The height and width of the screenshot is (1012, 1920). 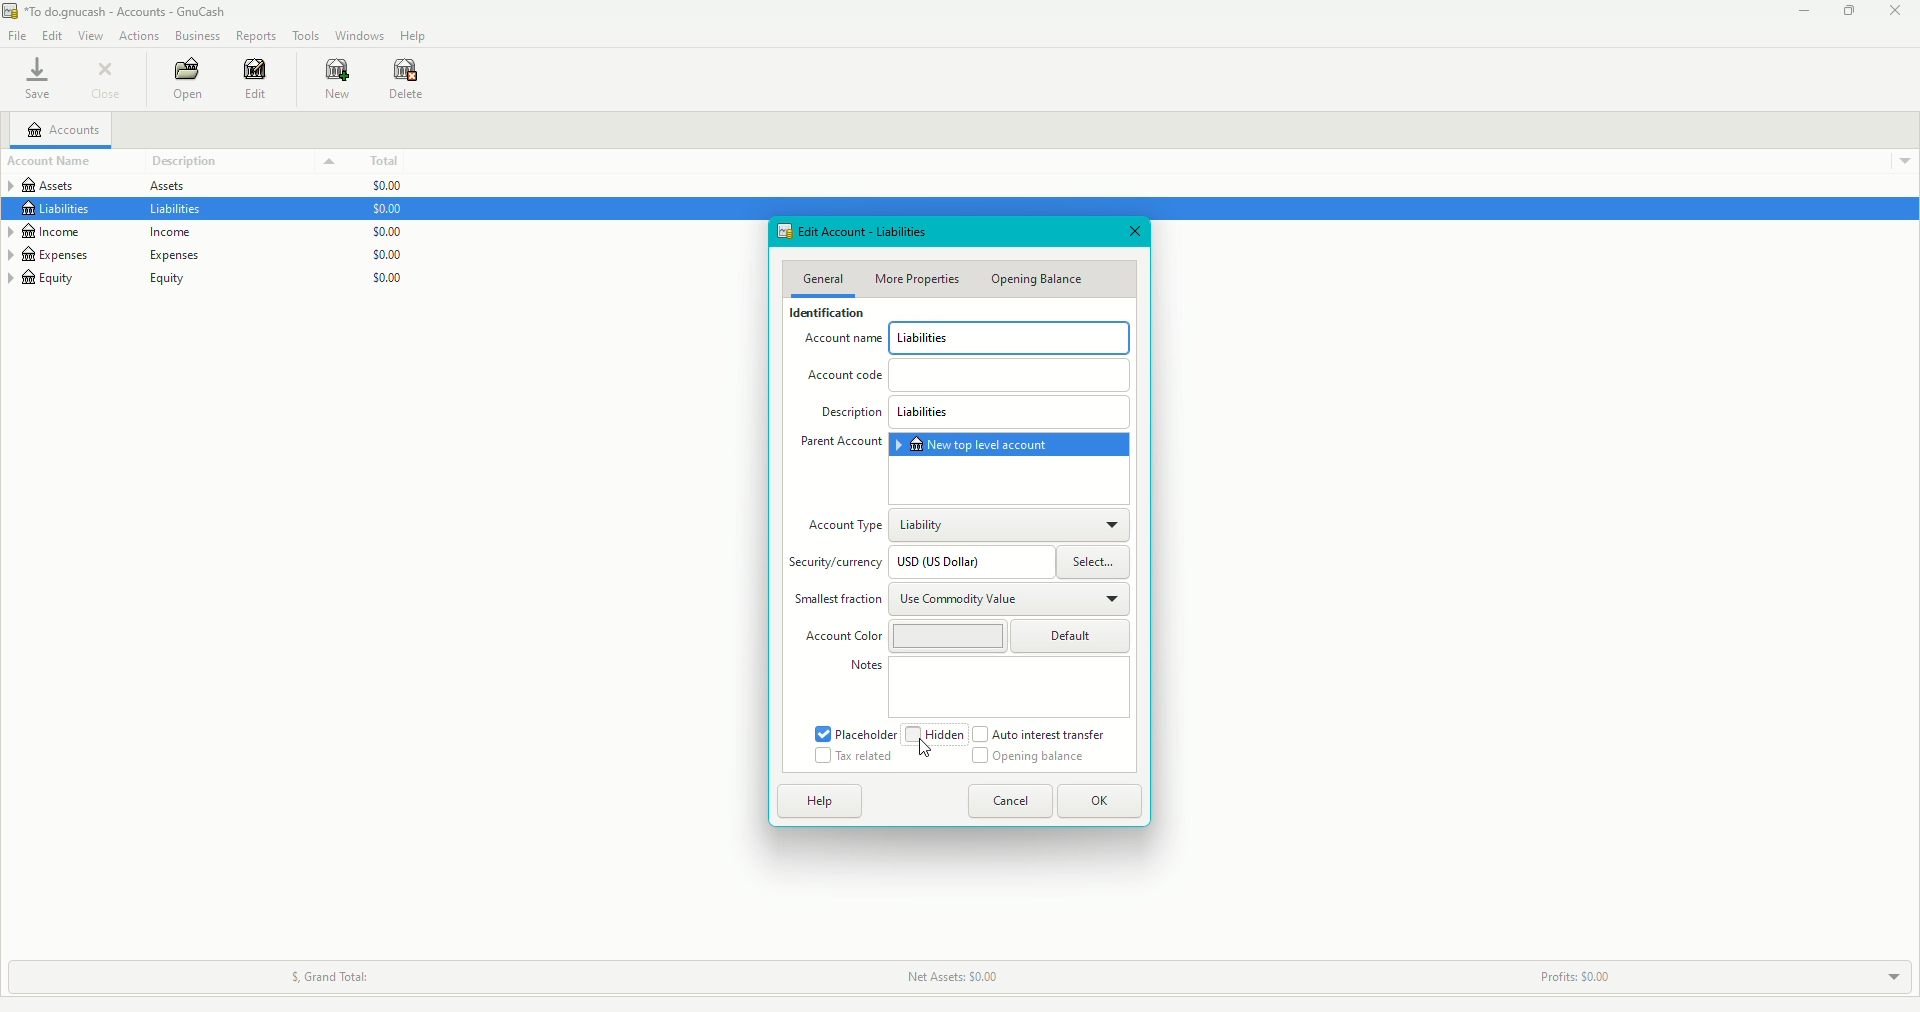 I want to click on Security/Currency, so click(x=835, y=567).